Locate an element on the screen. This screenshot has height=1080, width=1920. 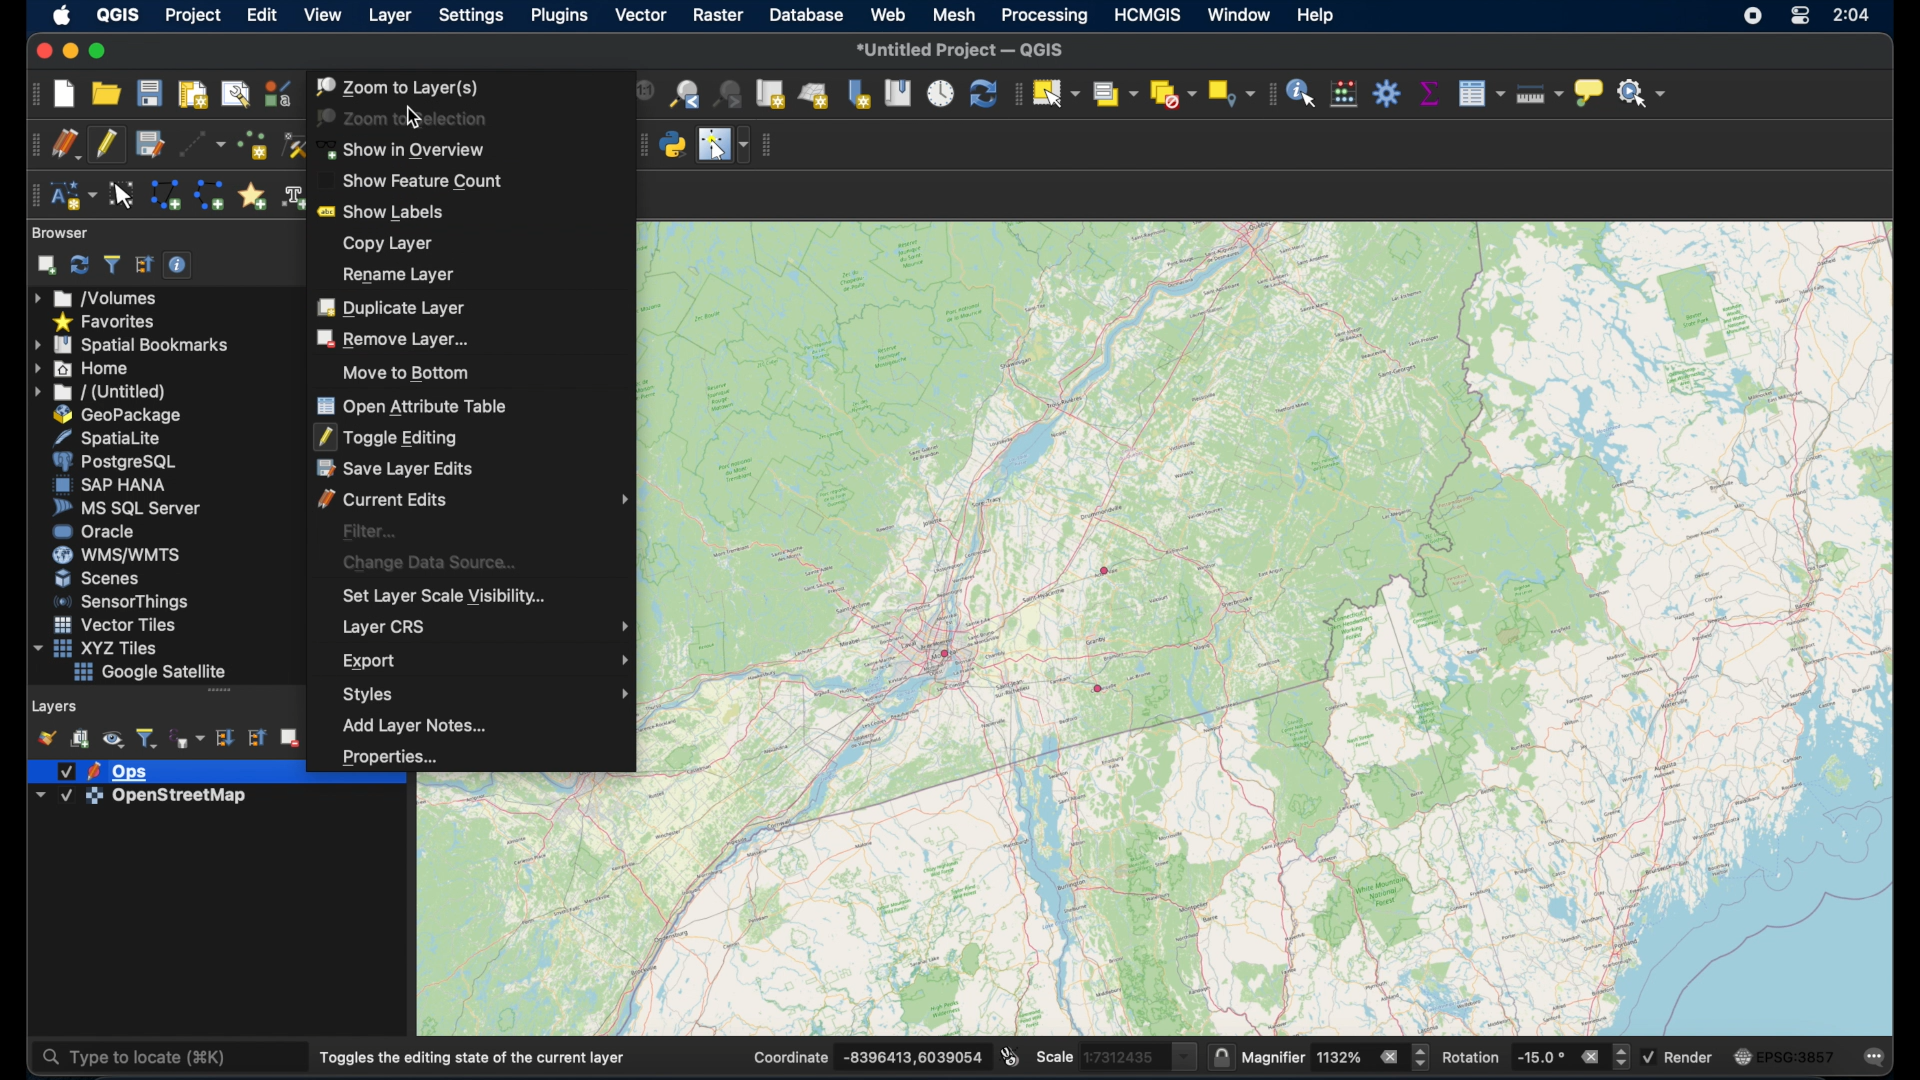
current cos is located at coordinates (1785, 1056).